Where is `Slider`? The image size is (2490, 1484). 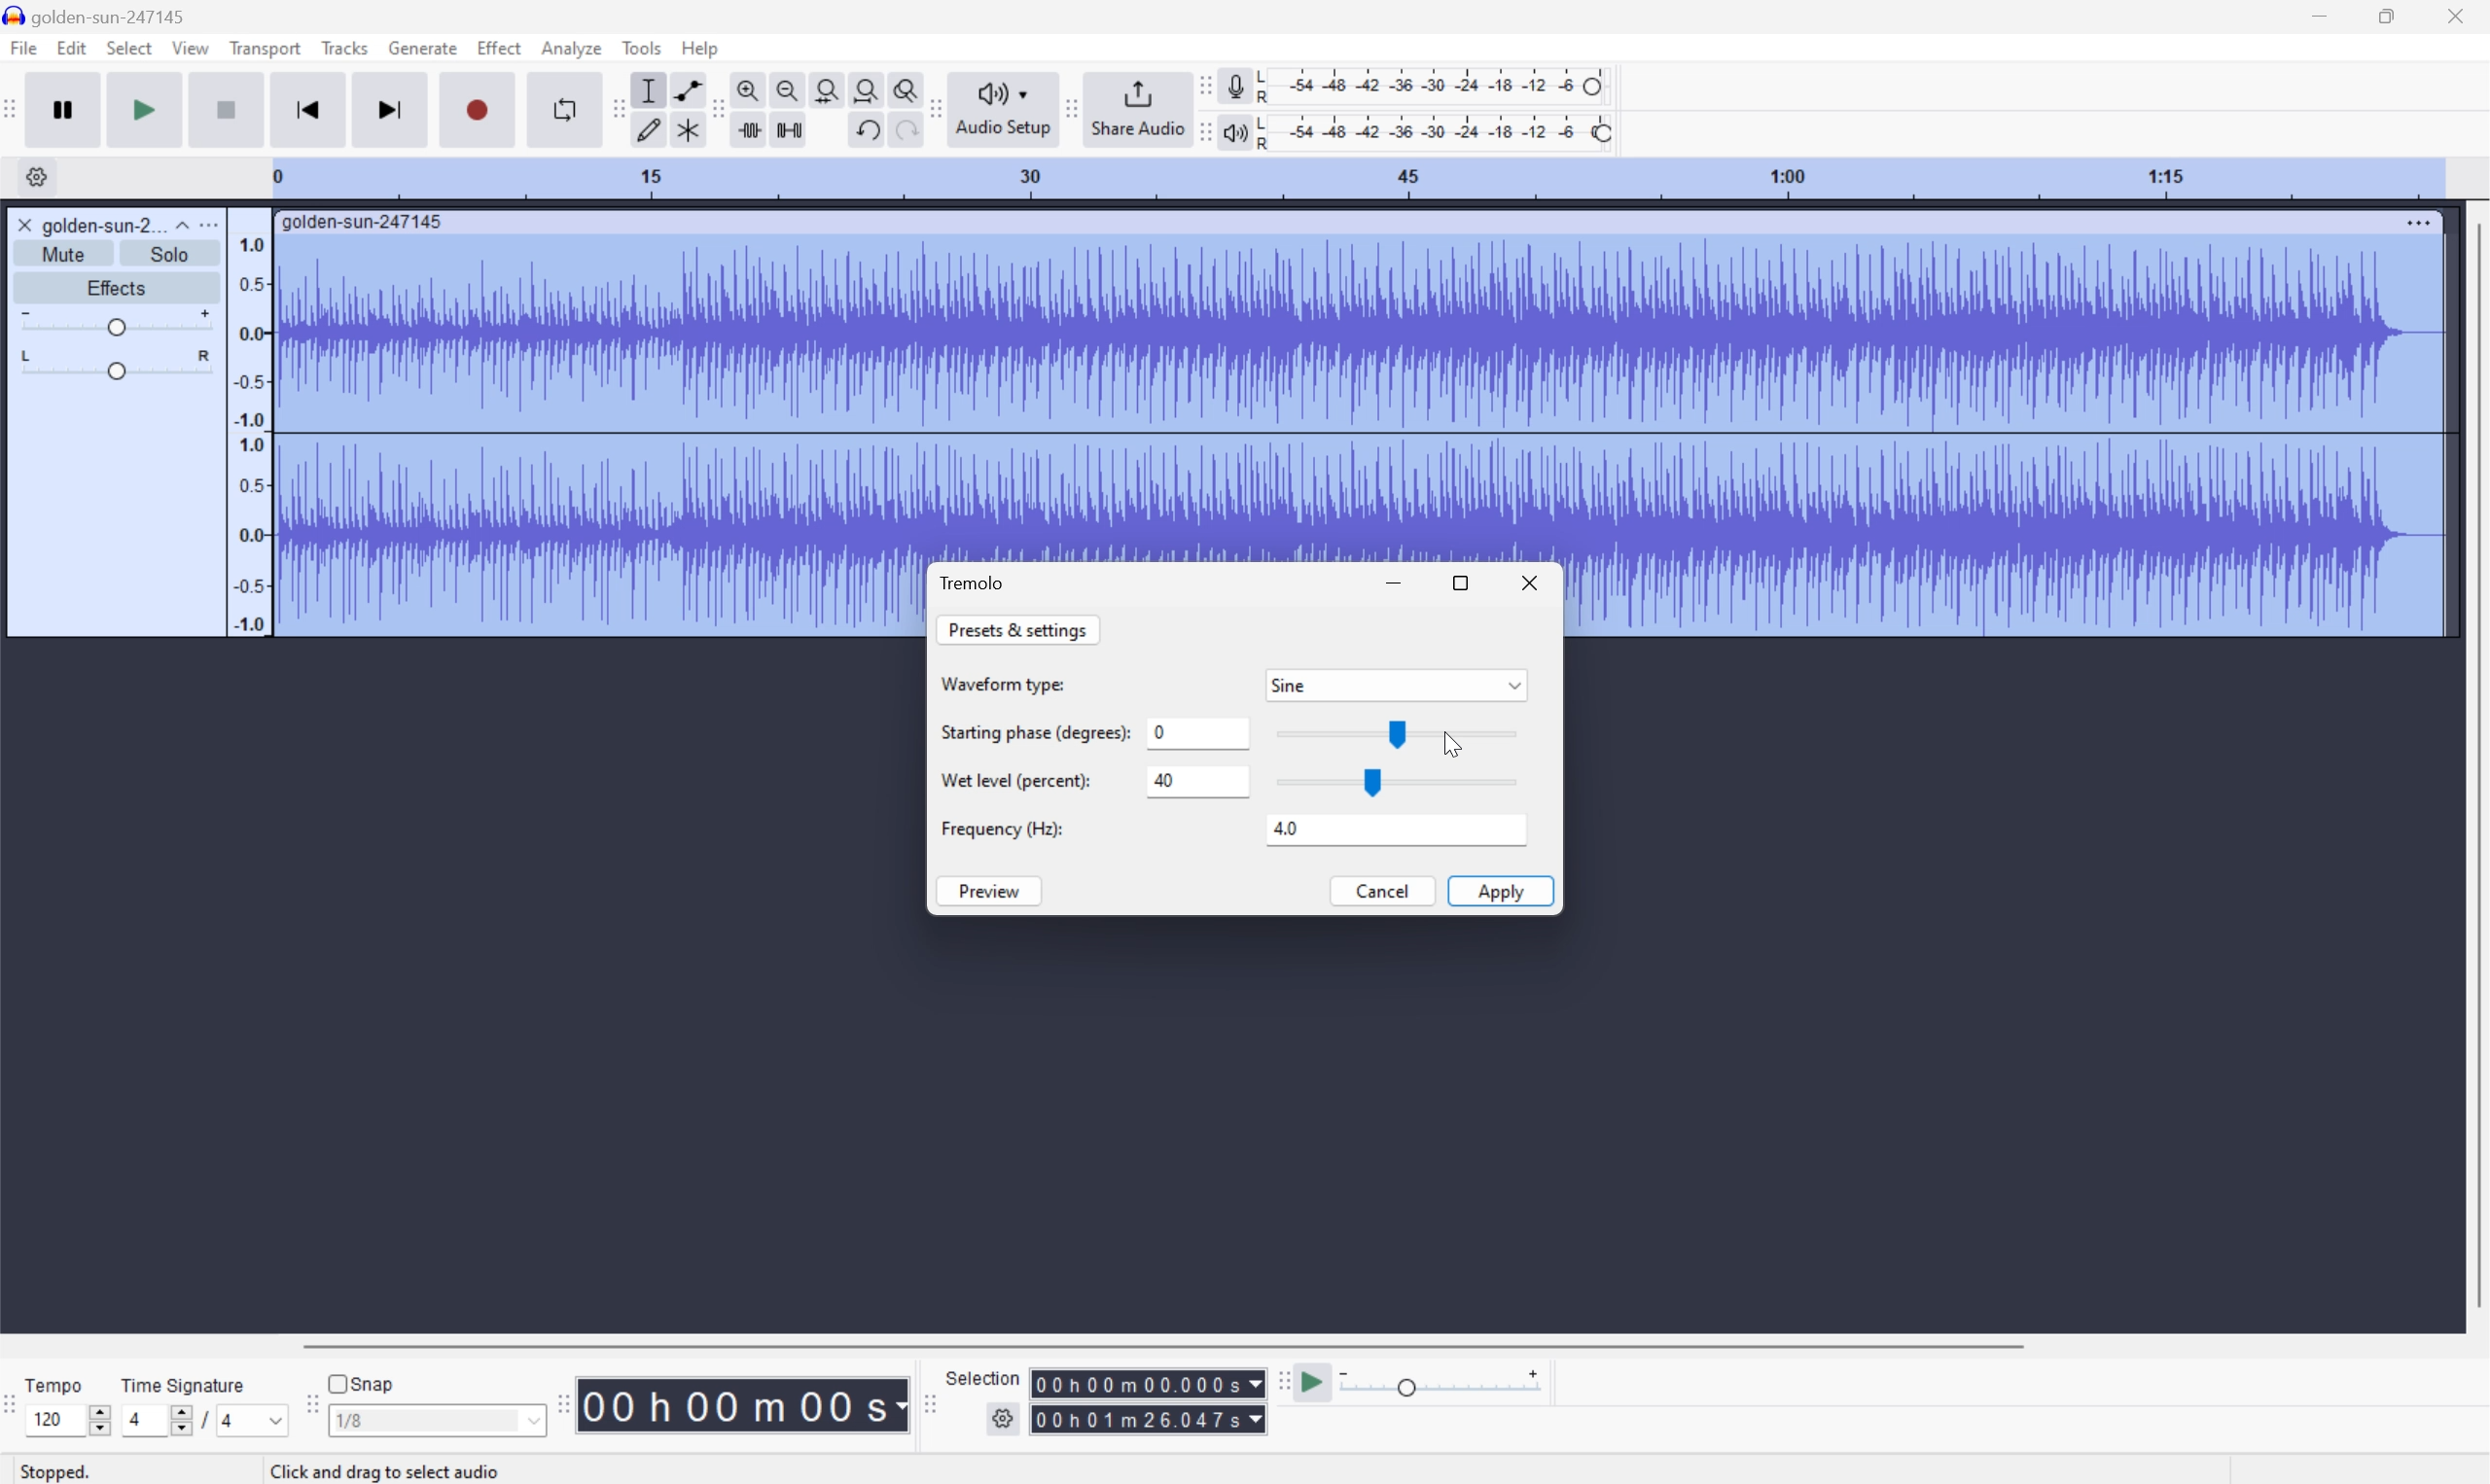
Slider is located at coordinates (109, 365).